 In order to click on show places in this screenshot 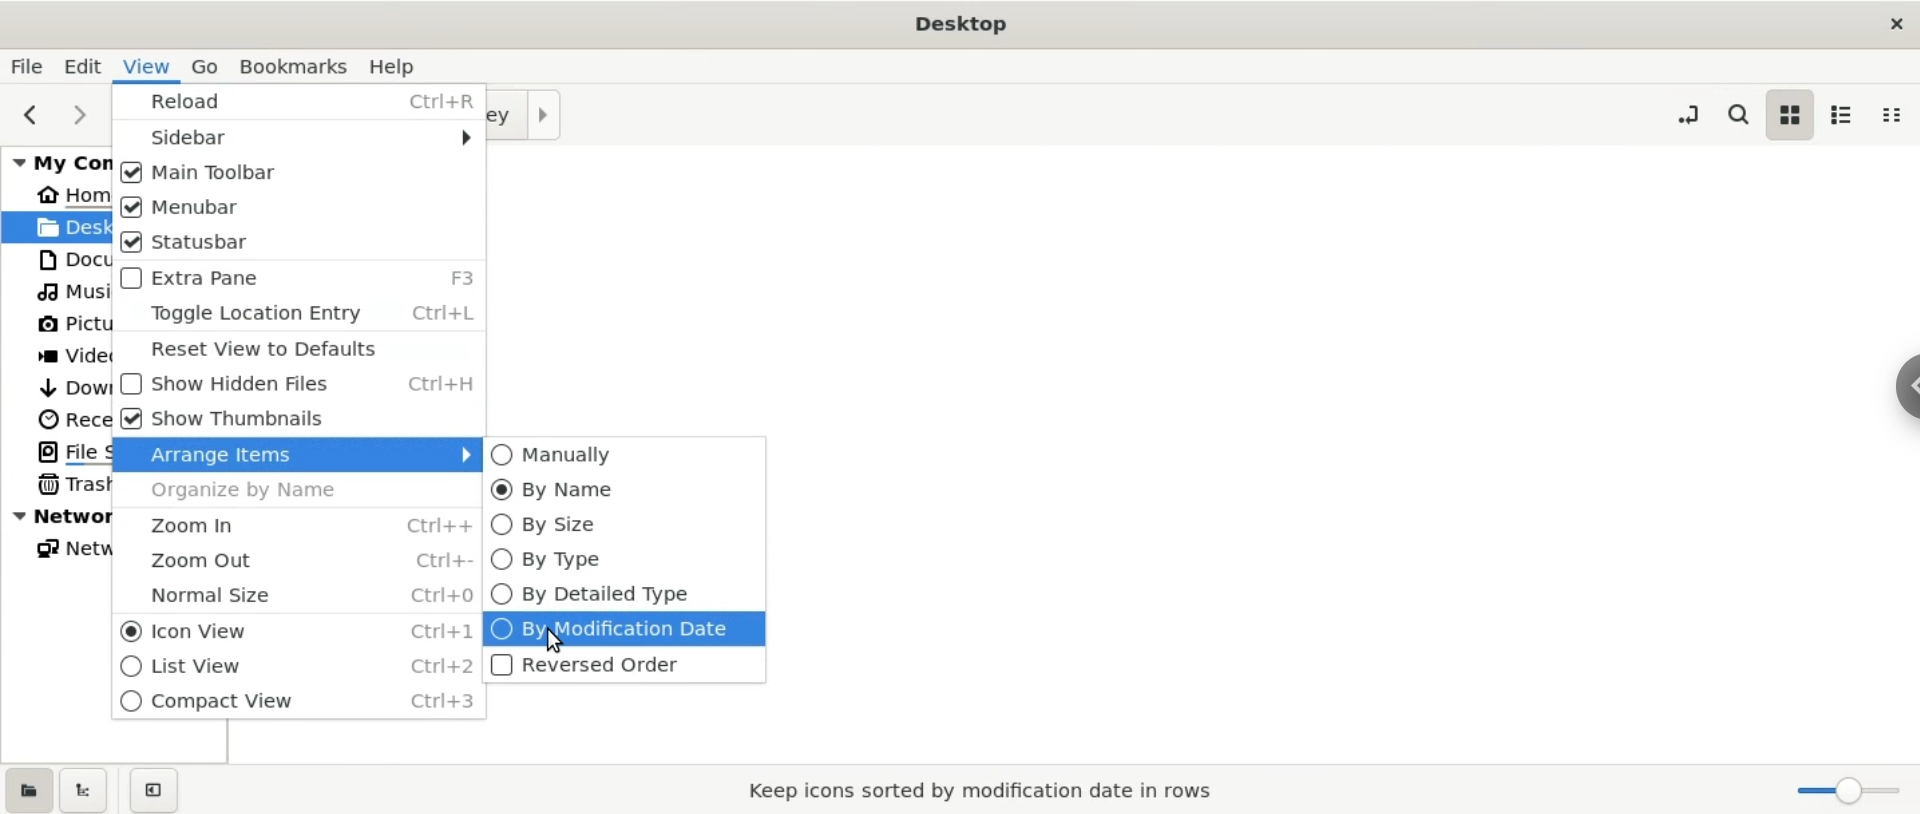, I will do `click(28, 790)`.